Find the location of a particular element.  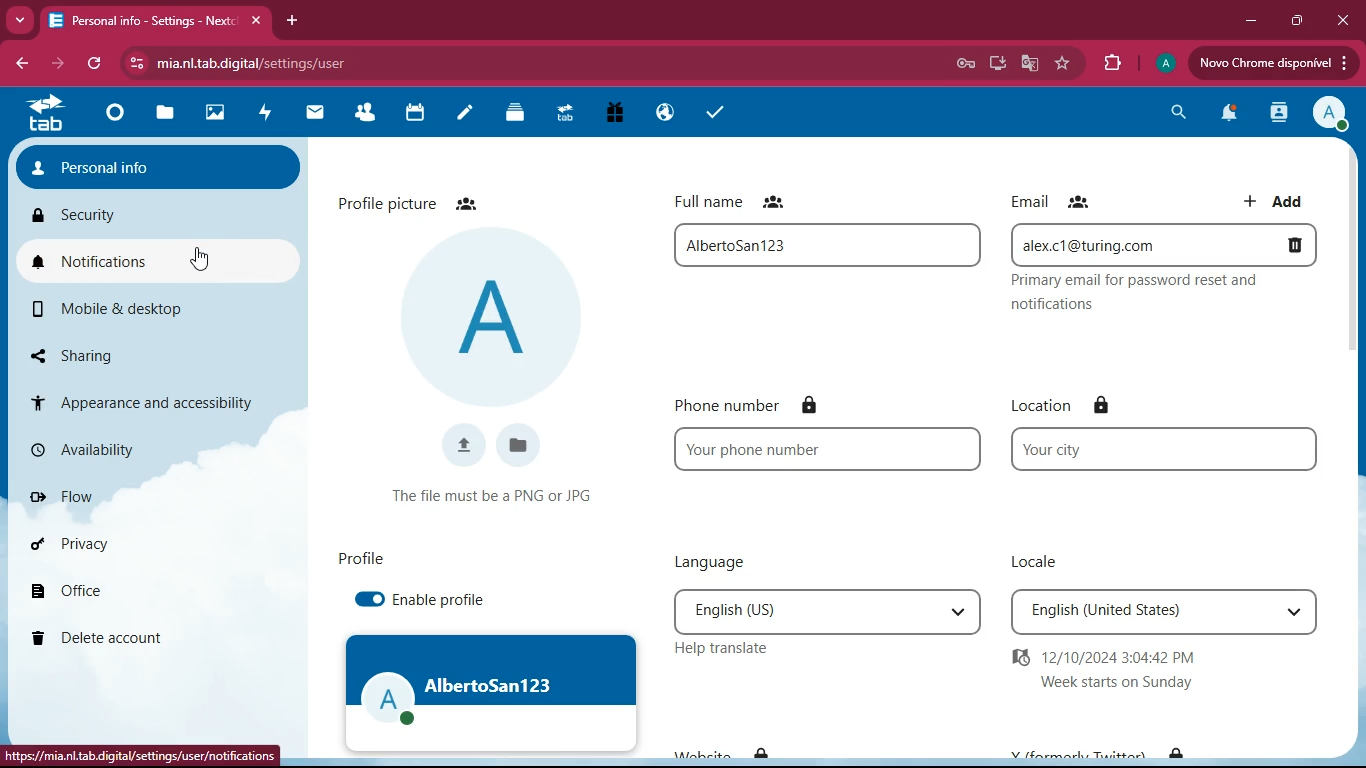

phone number is located at coordinates (751, 403).